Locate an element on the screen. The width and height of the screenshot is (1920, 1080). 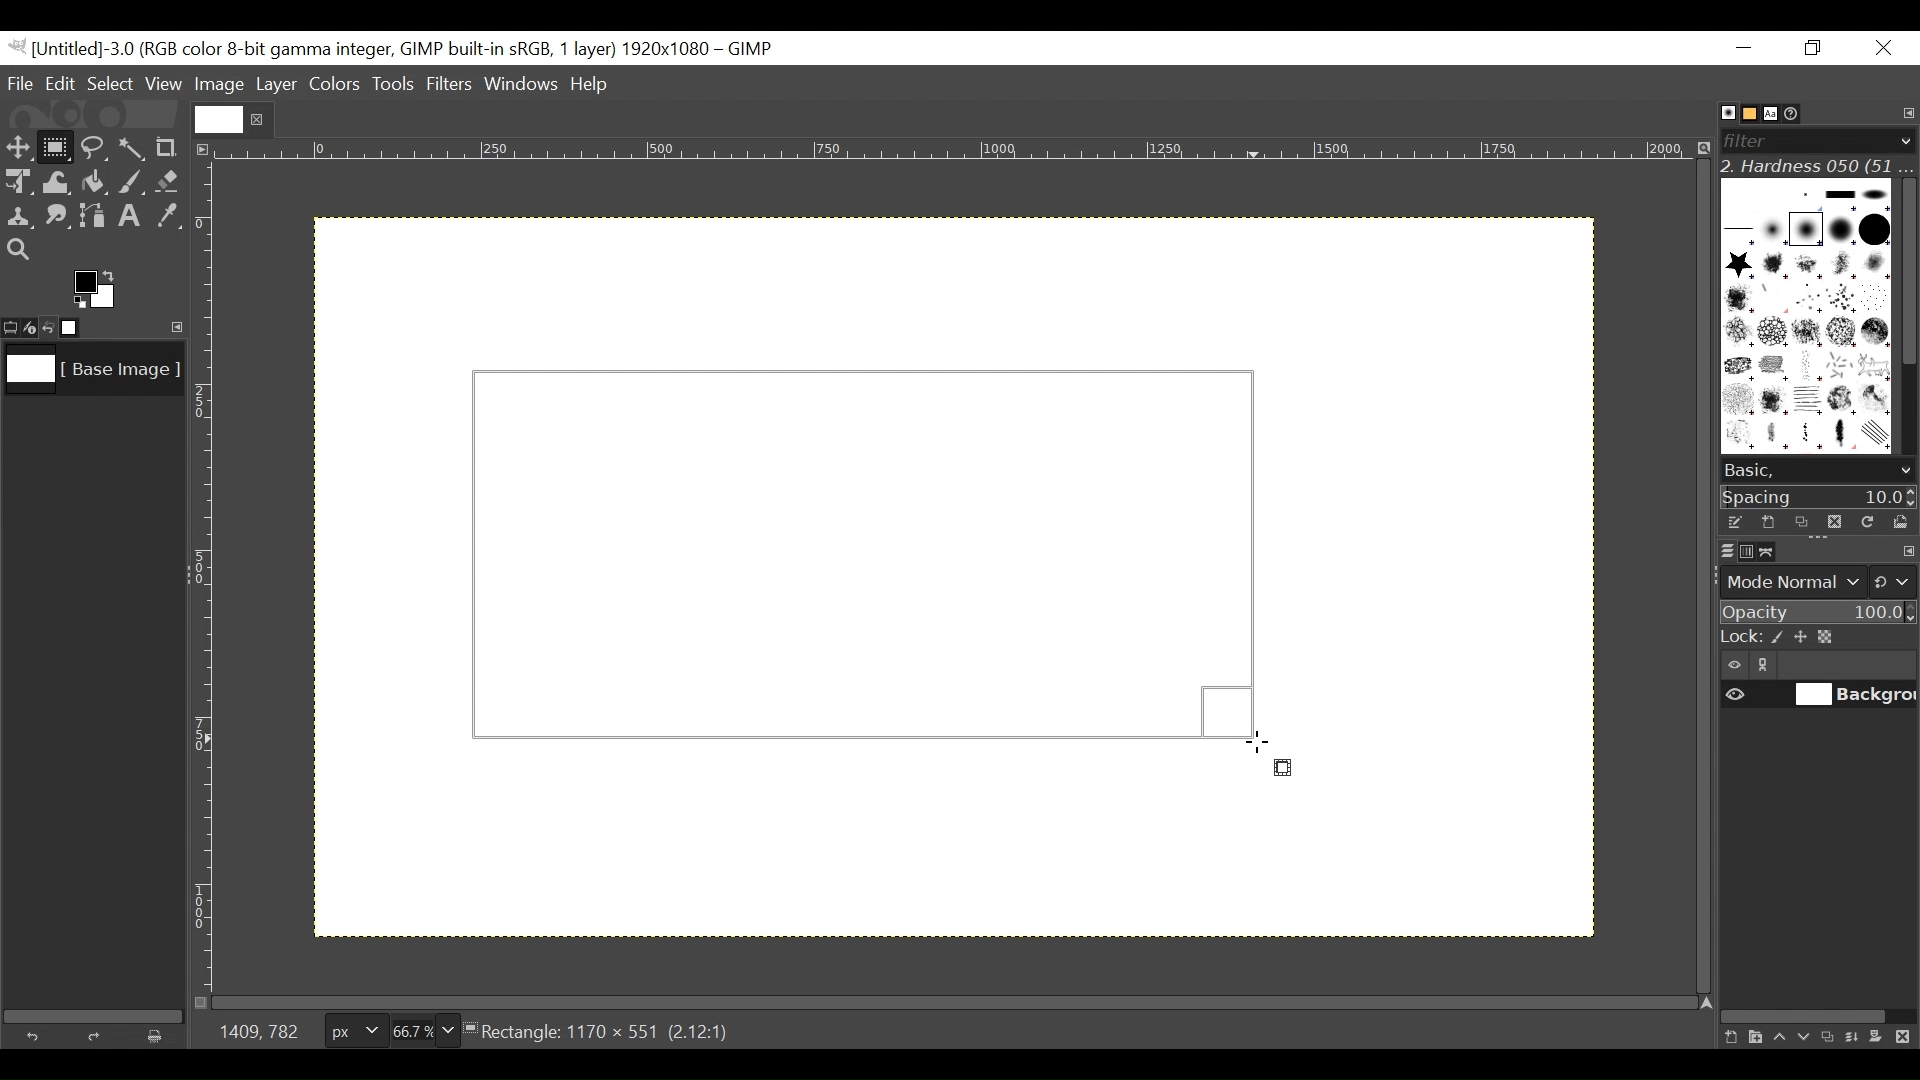
Undo last action is located at coordinates (49, 327).